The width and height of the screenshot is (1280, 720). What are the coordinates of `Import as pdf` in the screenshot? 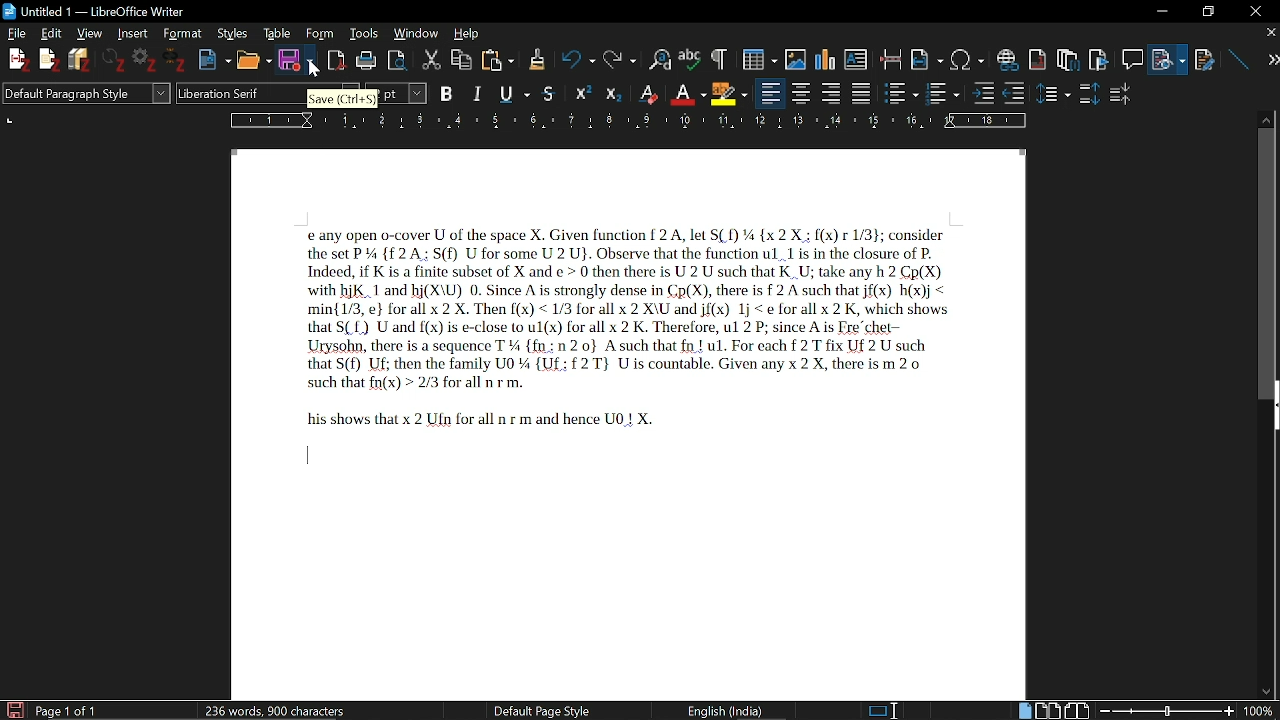 It's located at (337, 57).